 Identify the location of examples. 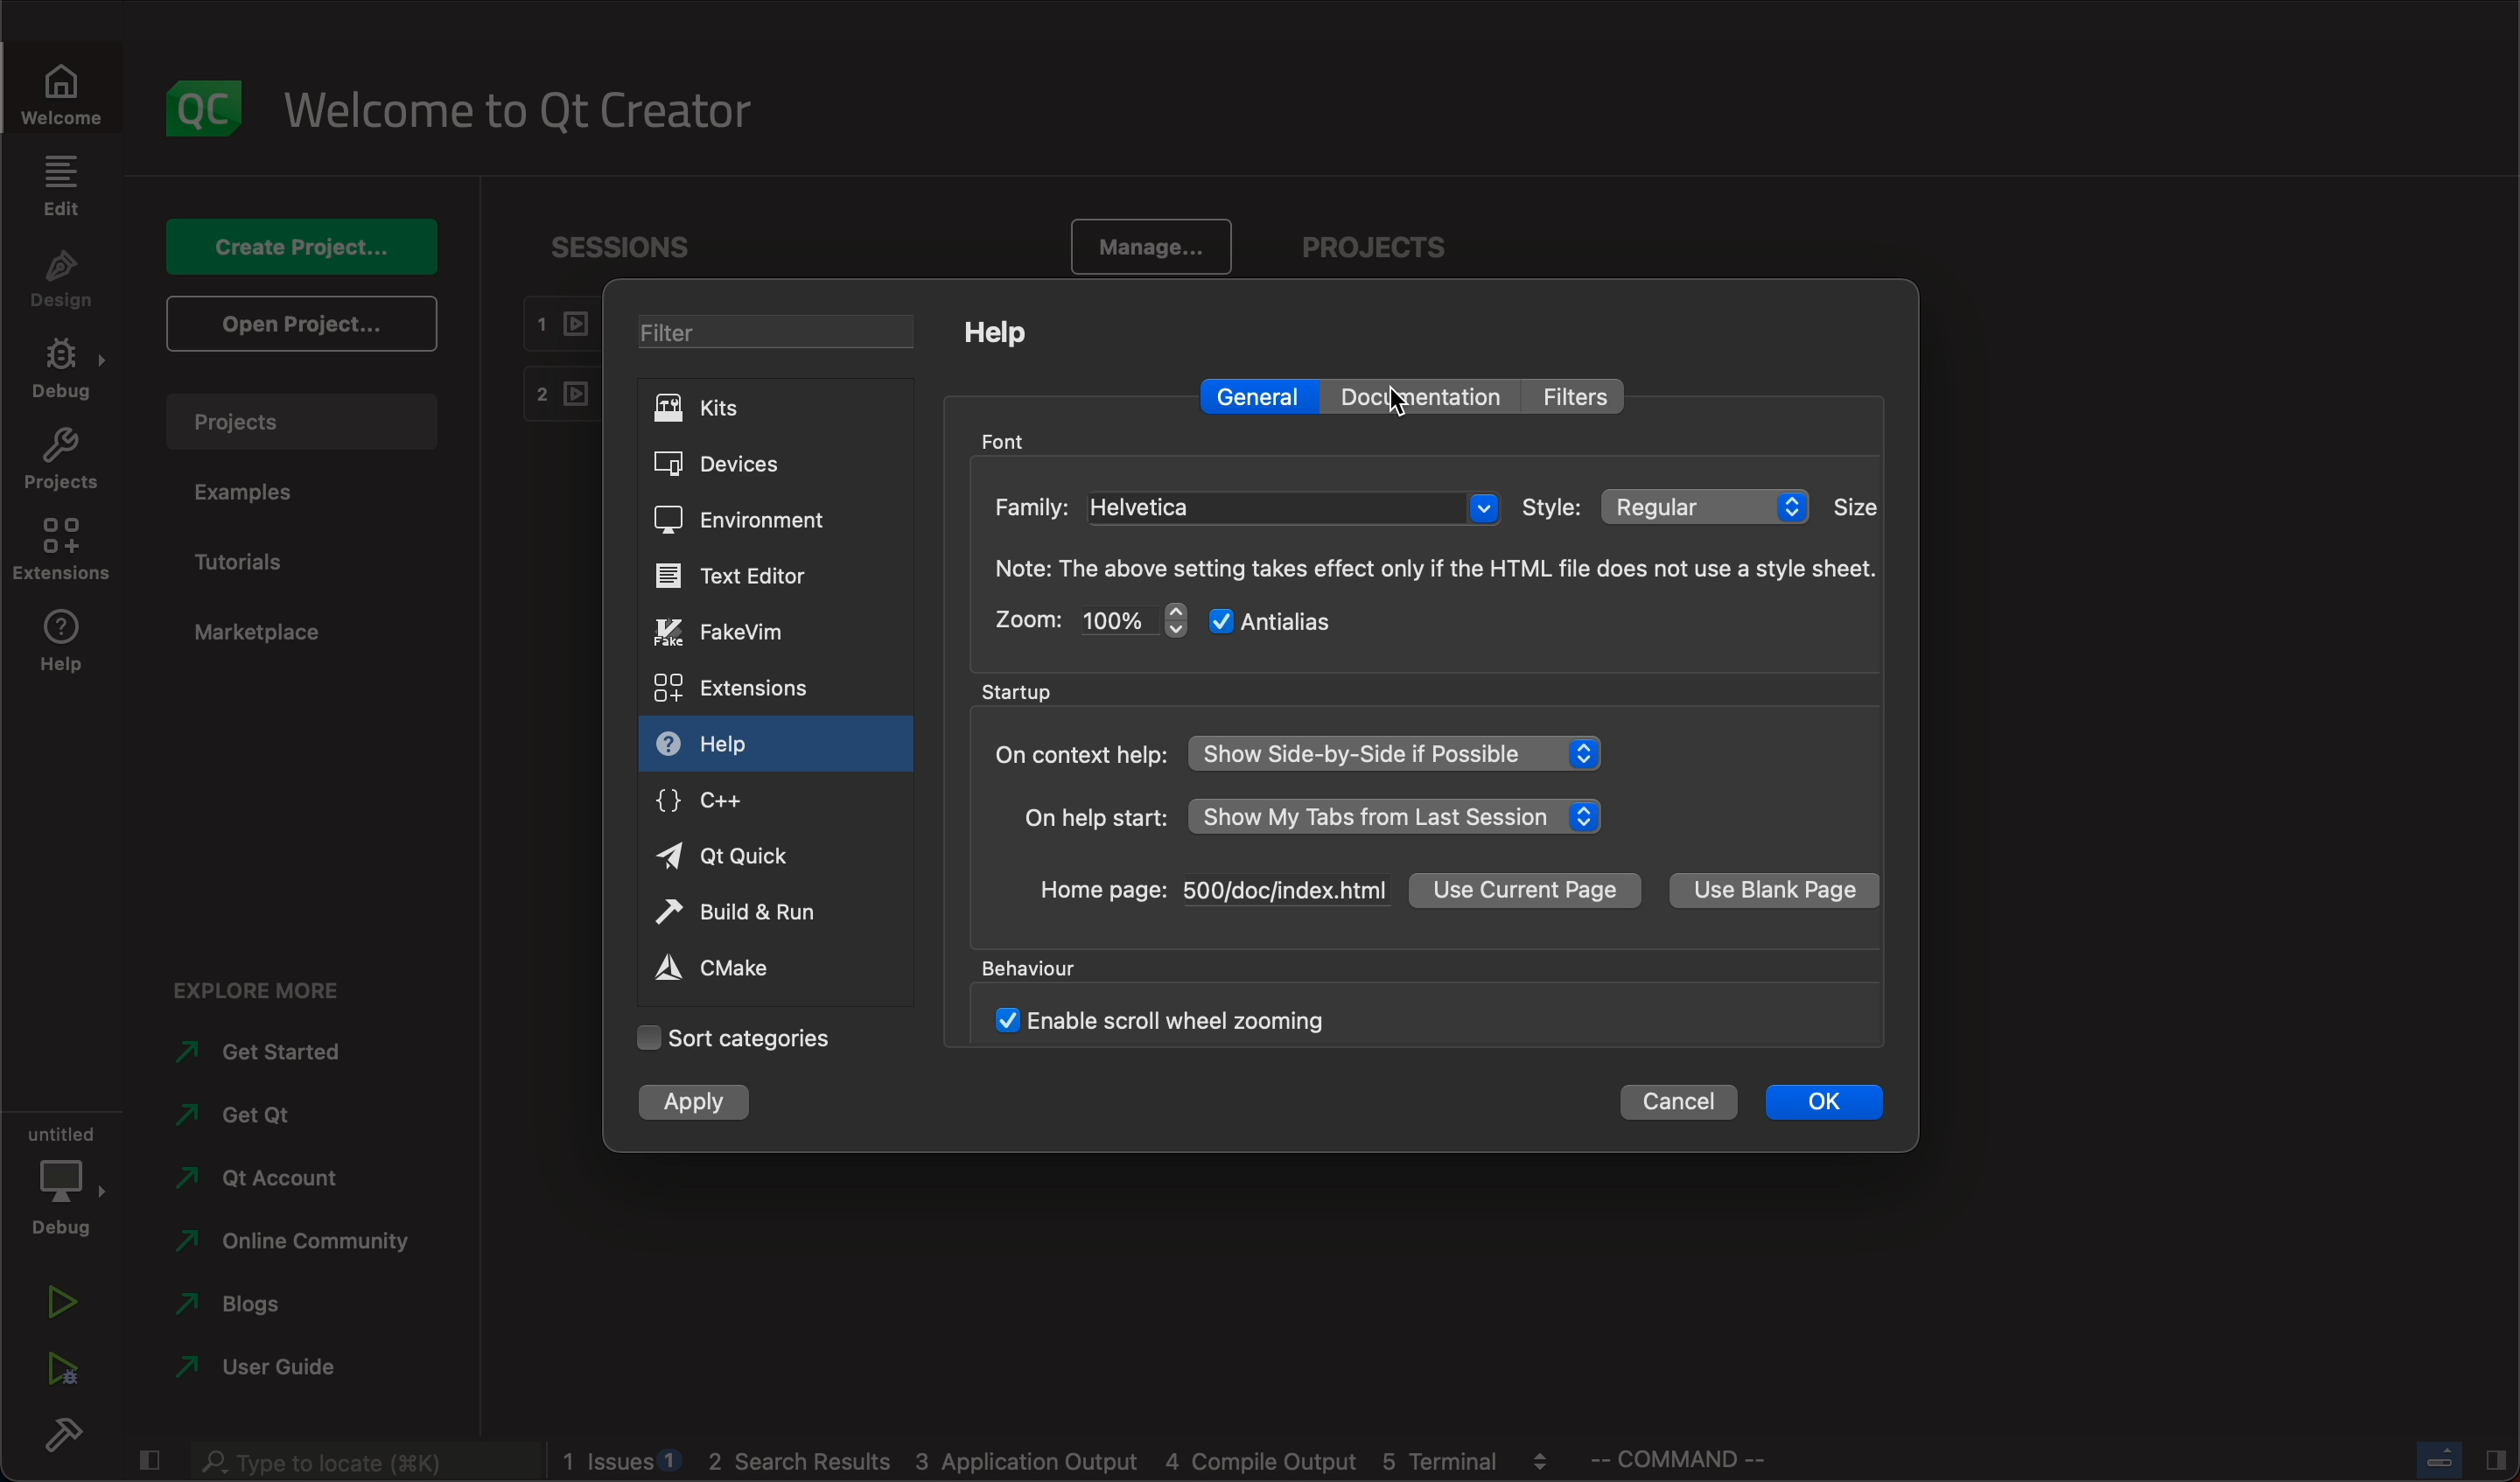
(276, 502).